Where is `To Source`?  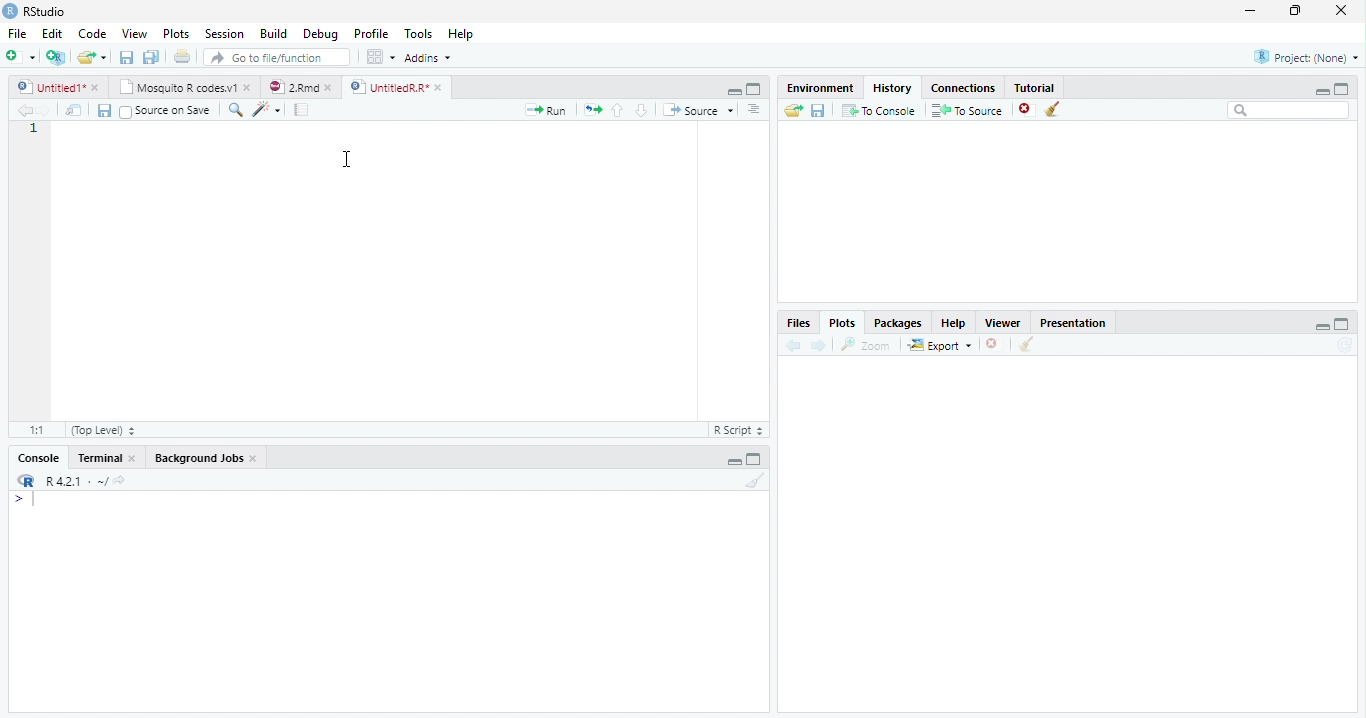
To Source is located at coordinates (967, 109).